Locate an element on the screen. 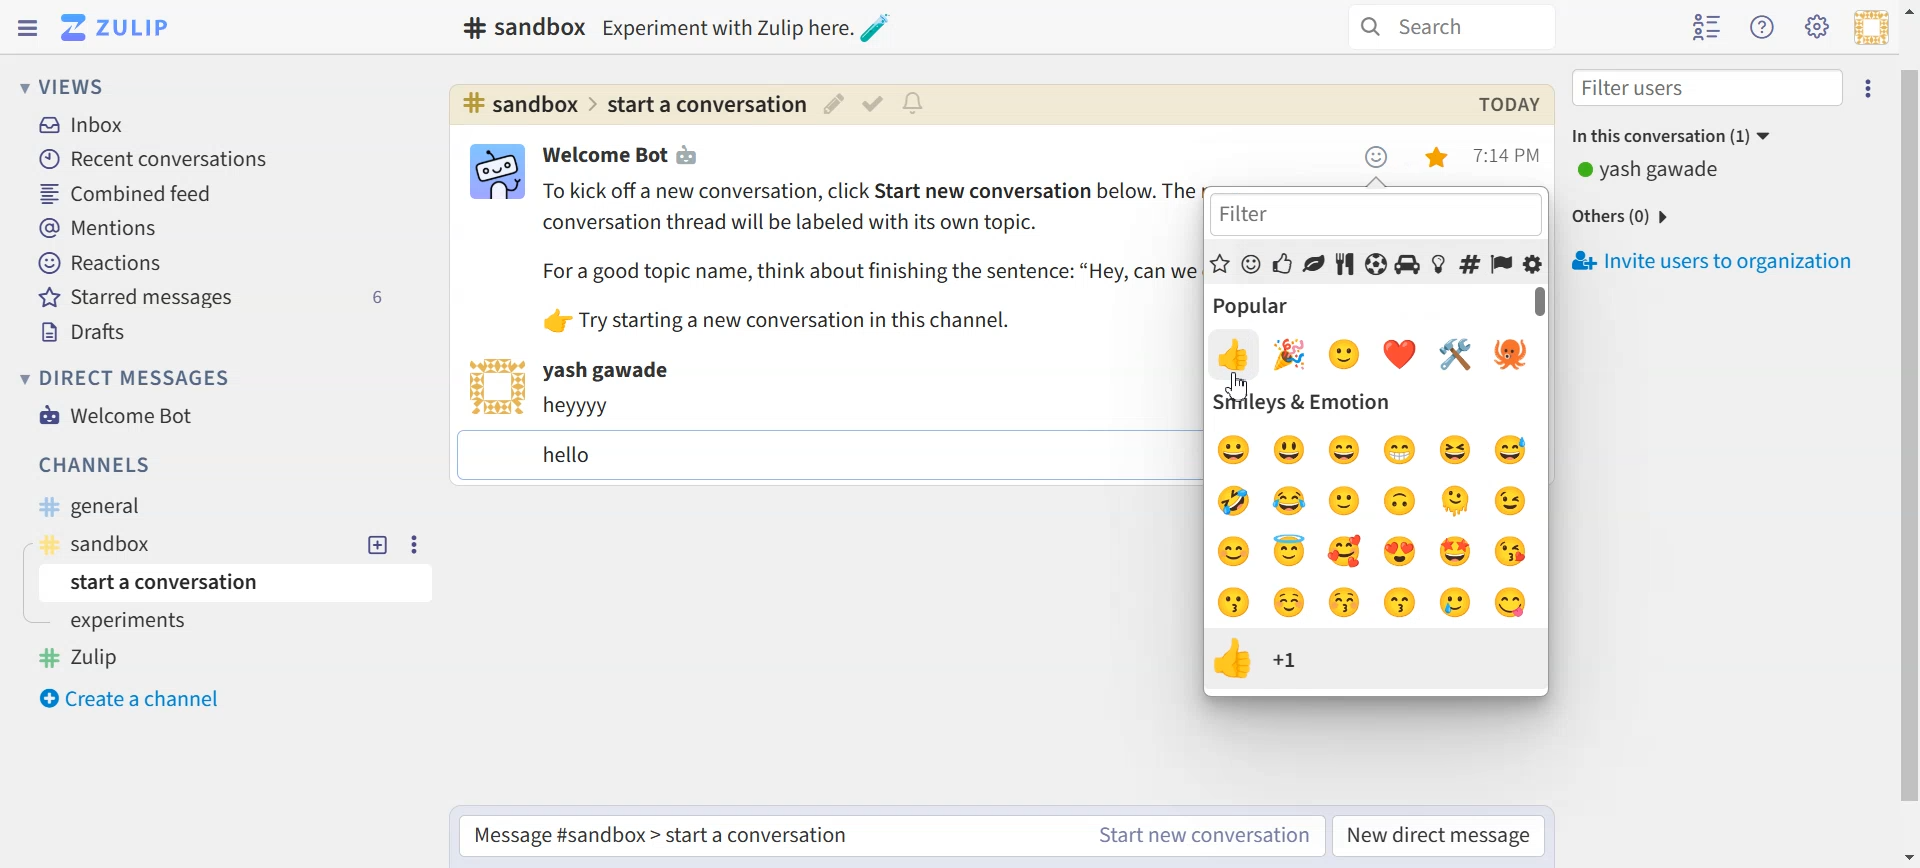 The image size is (1920, 868). smiley is located at coordinates (1294, 450).